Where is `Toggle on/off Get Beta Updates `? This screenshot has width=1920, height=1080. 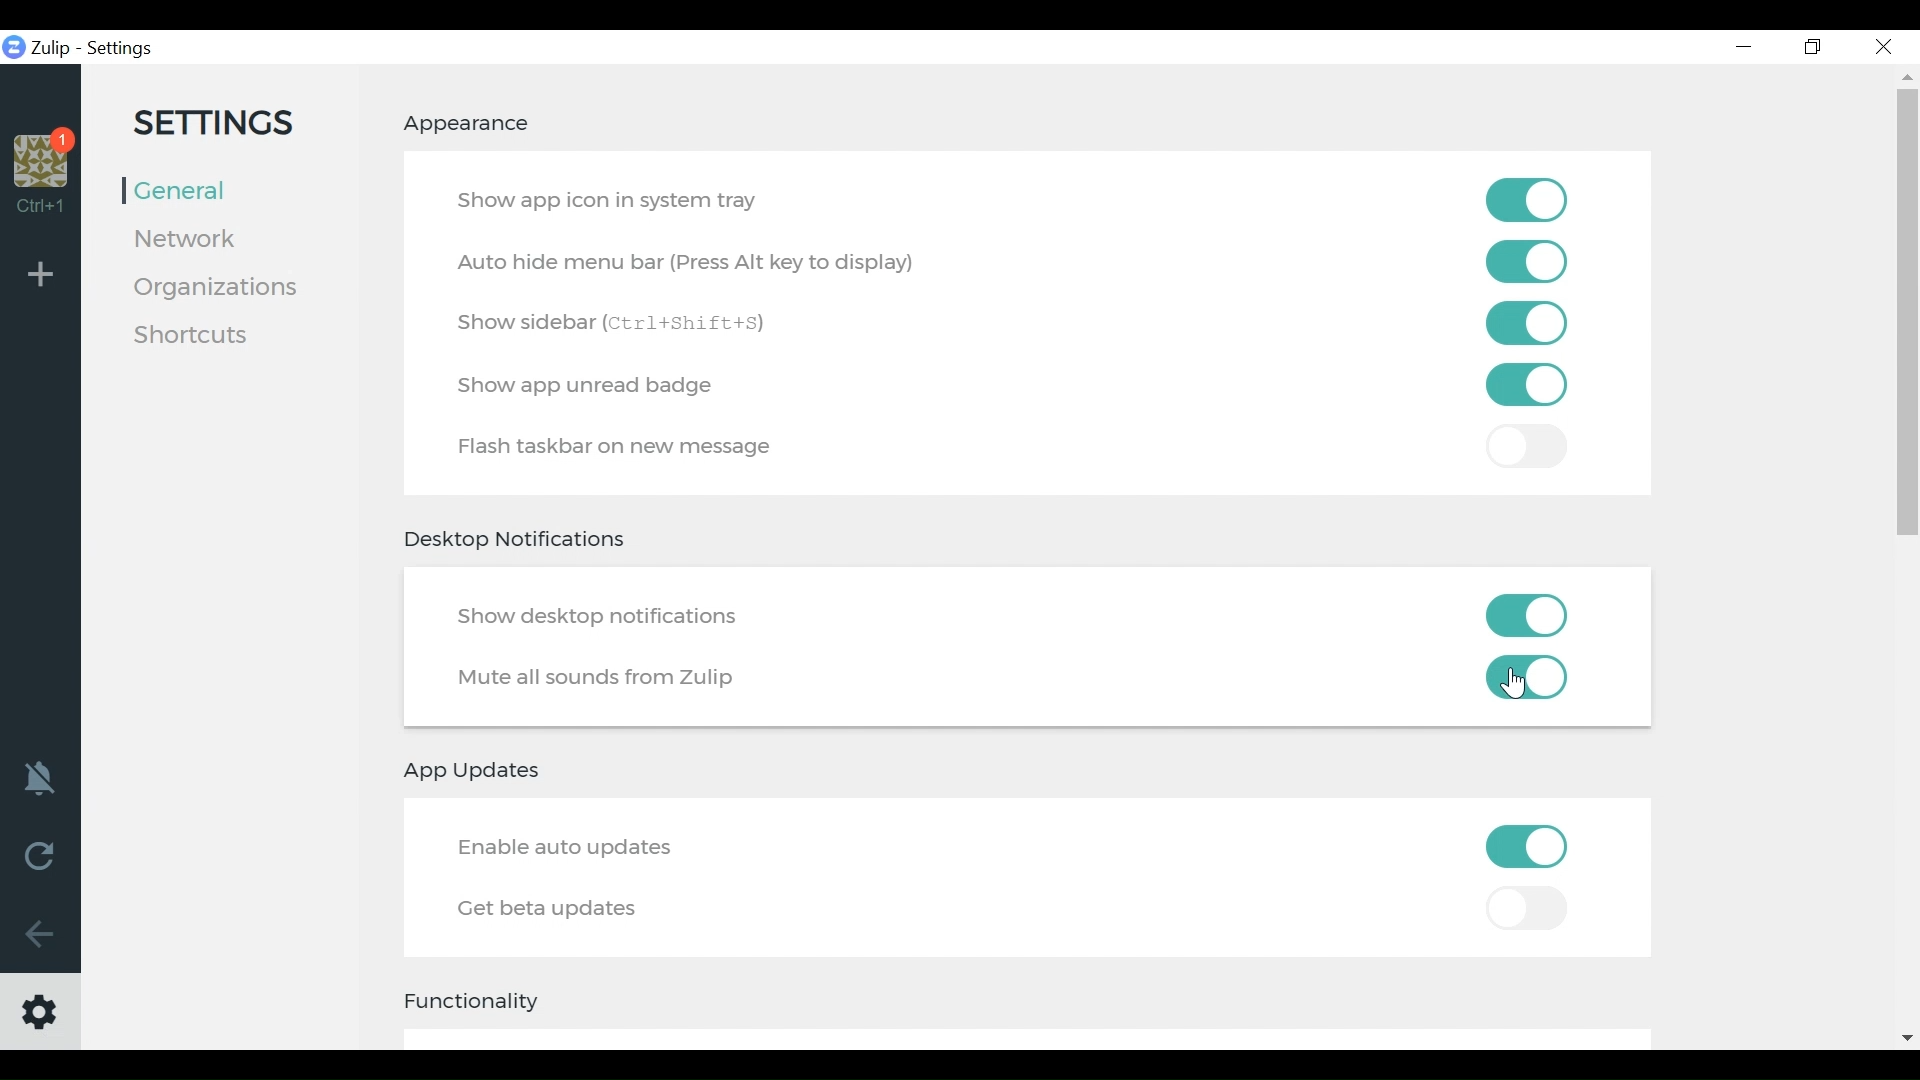
Toggle on/off Get Beta Updates  is located at coordinates (1525, 911).